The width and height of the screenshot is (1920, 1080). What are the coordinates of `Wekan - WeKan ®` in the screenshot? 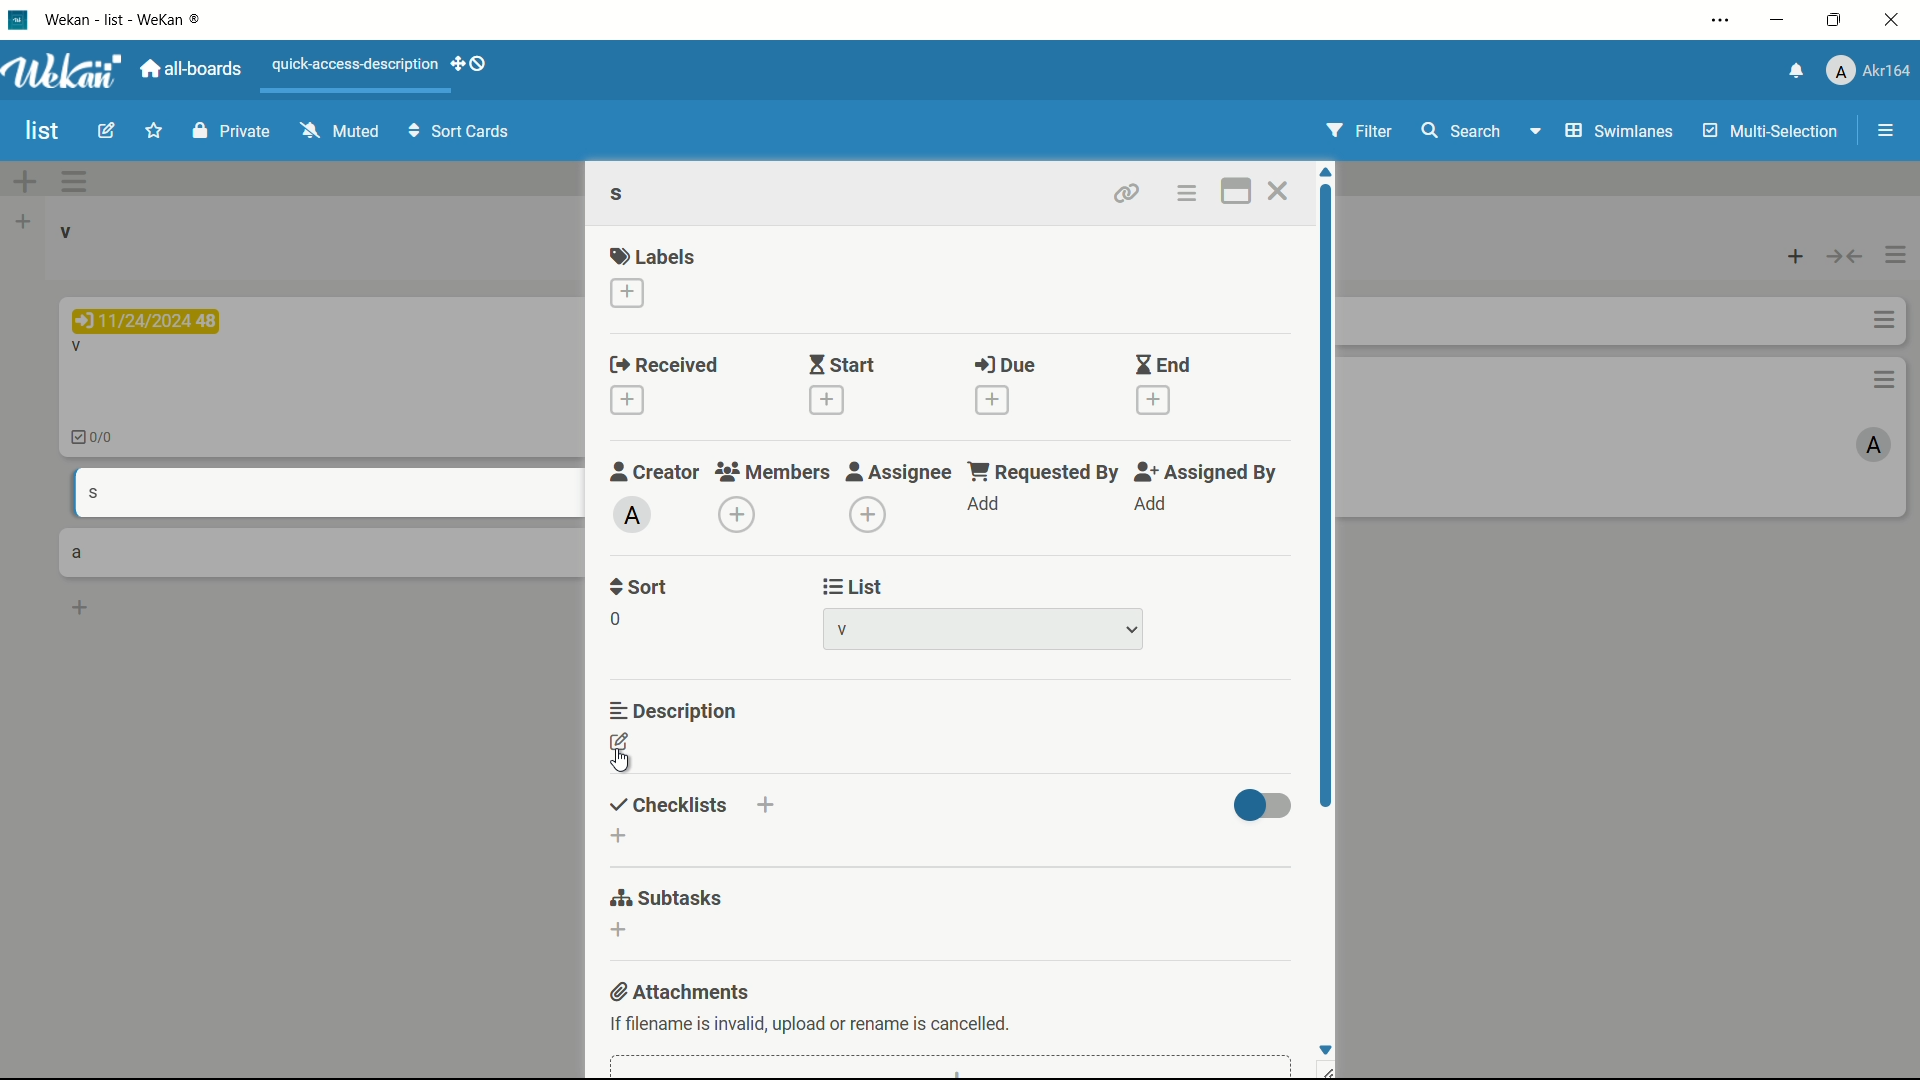 It's located at (126, 19).